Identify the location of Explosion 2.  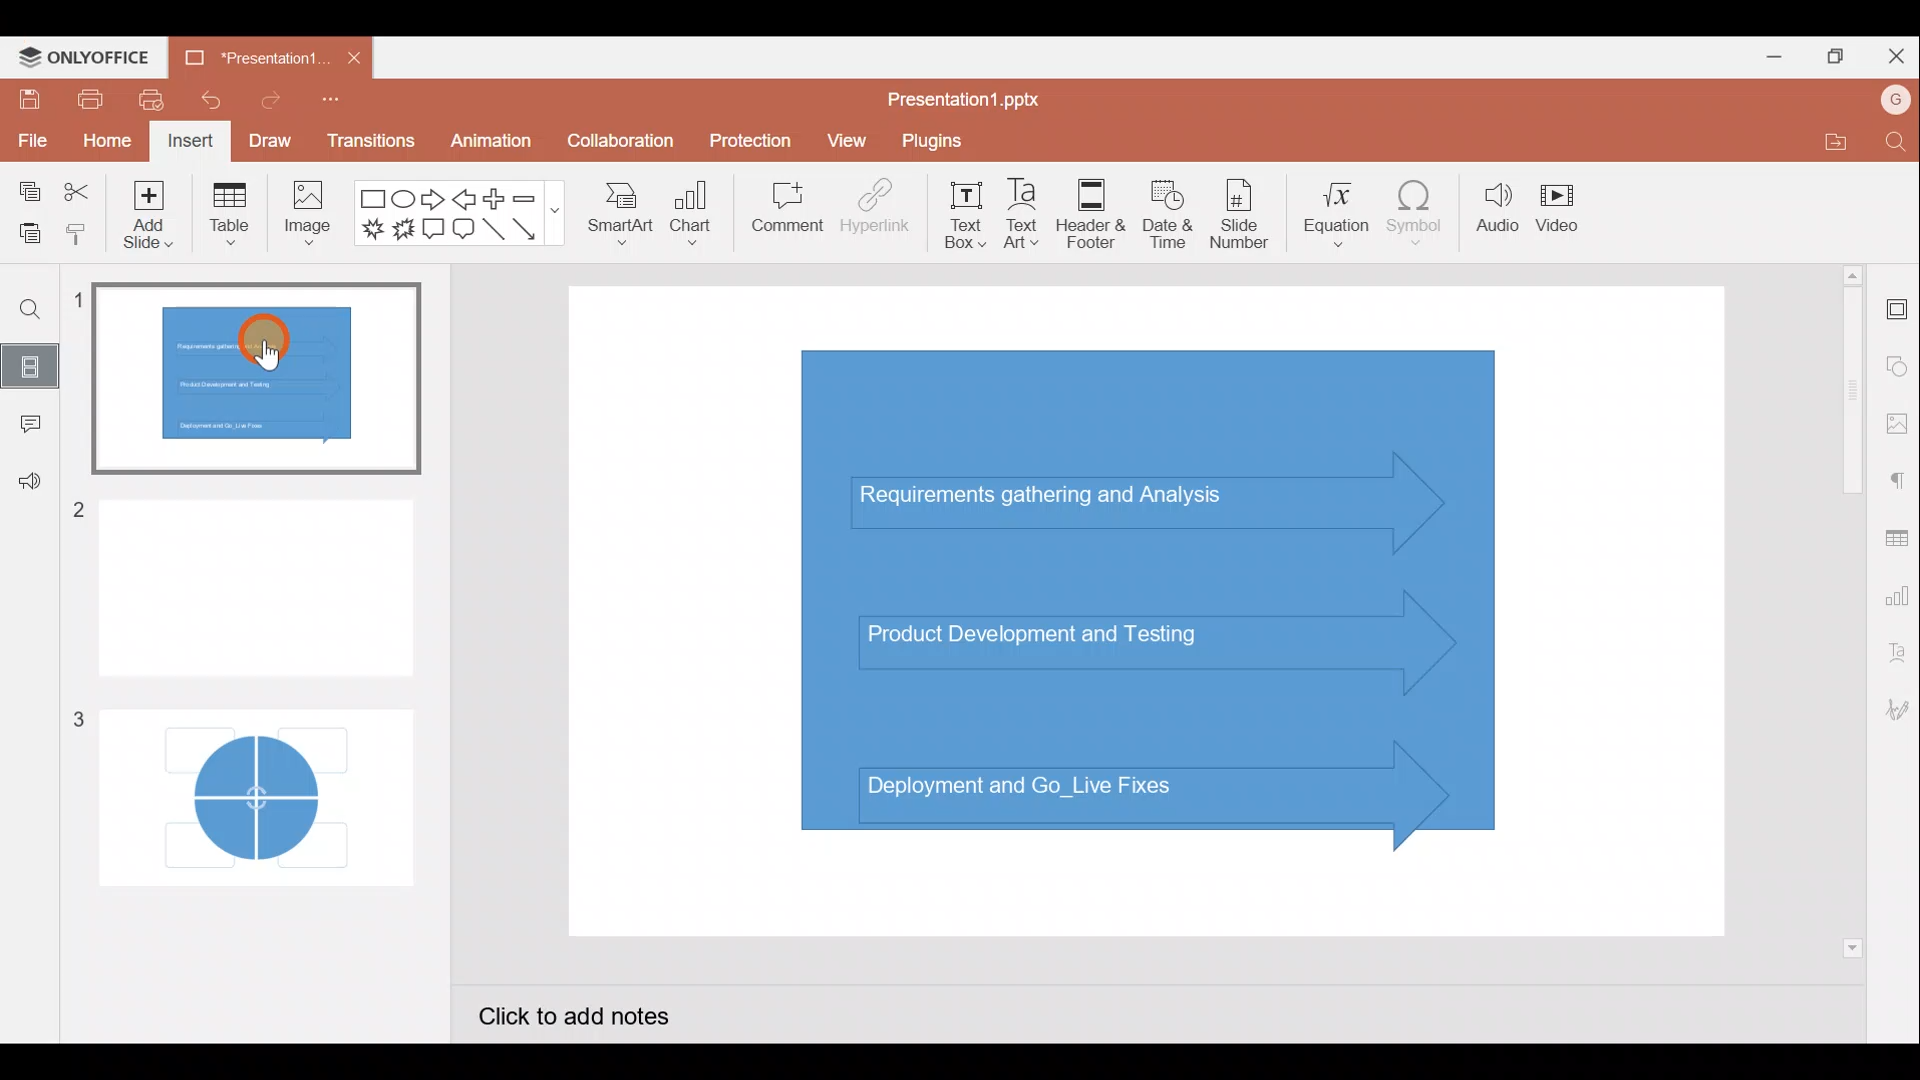
(402, 231).